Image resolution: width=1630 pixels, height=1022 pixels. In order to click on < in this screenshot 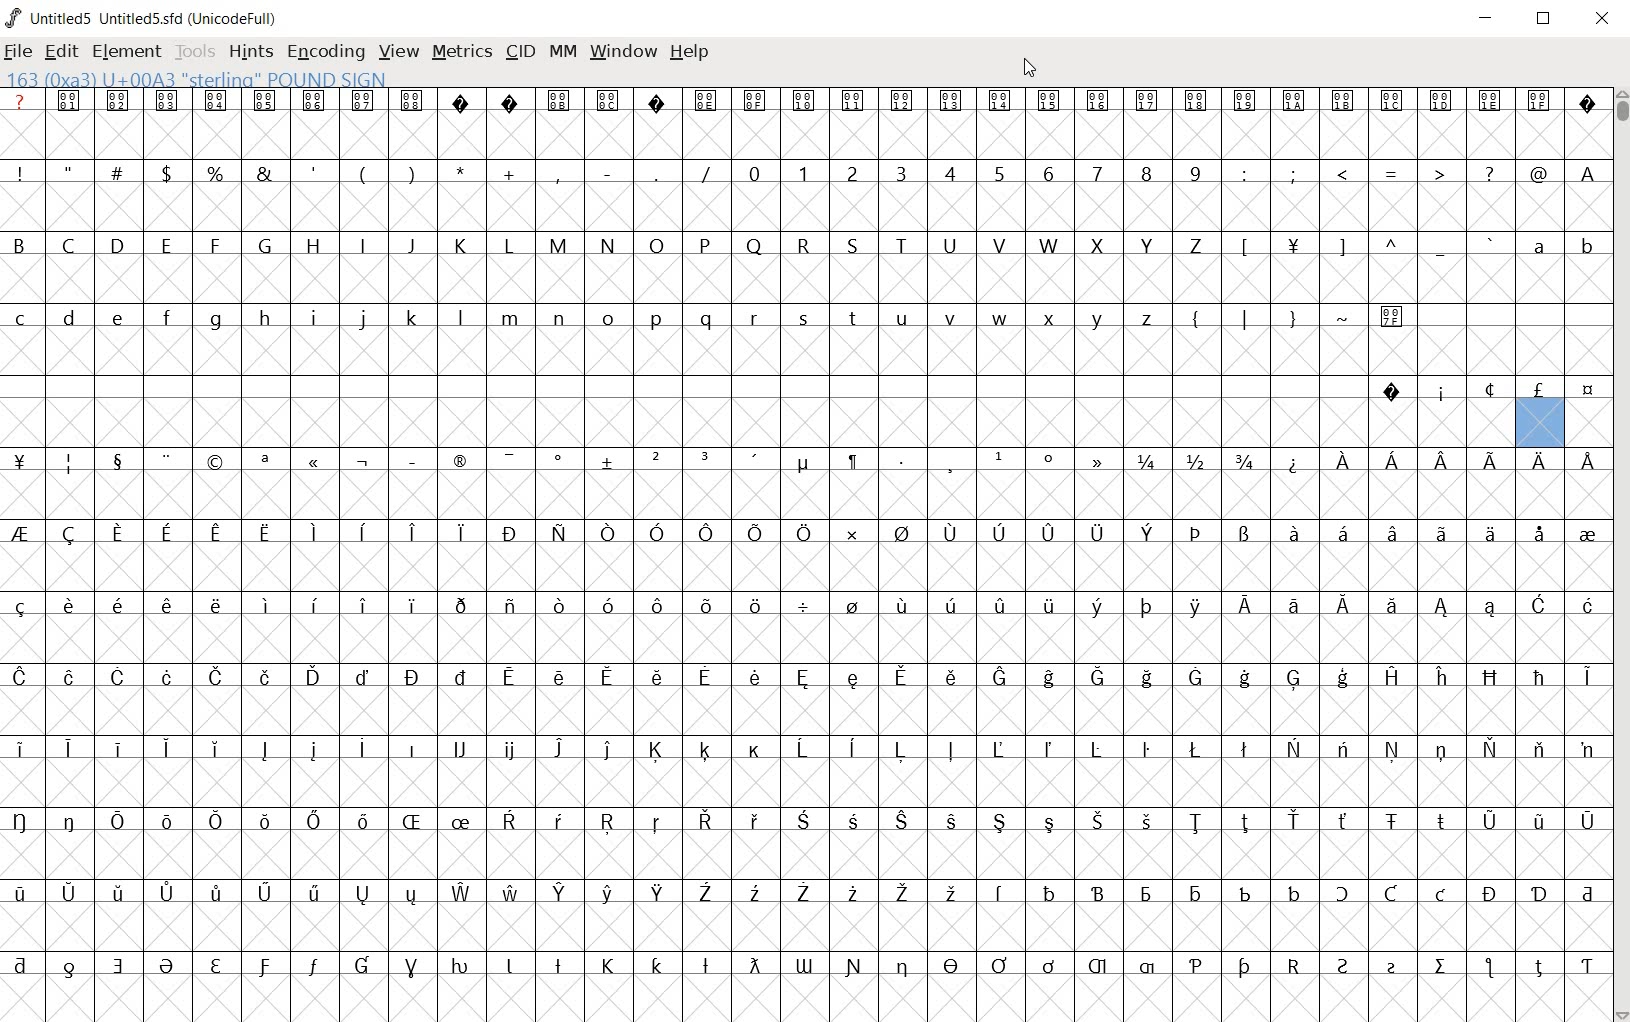, I will do `click(1341, 174)`.